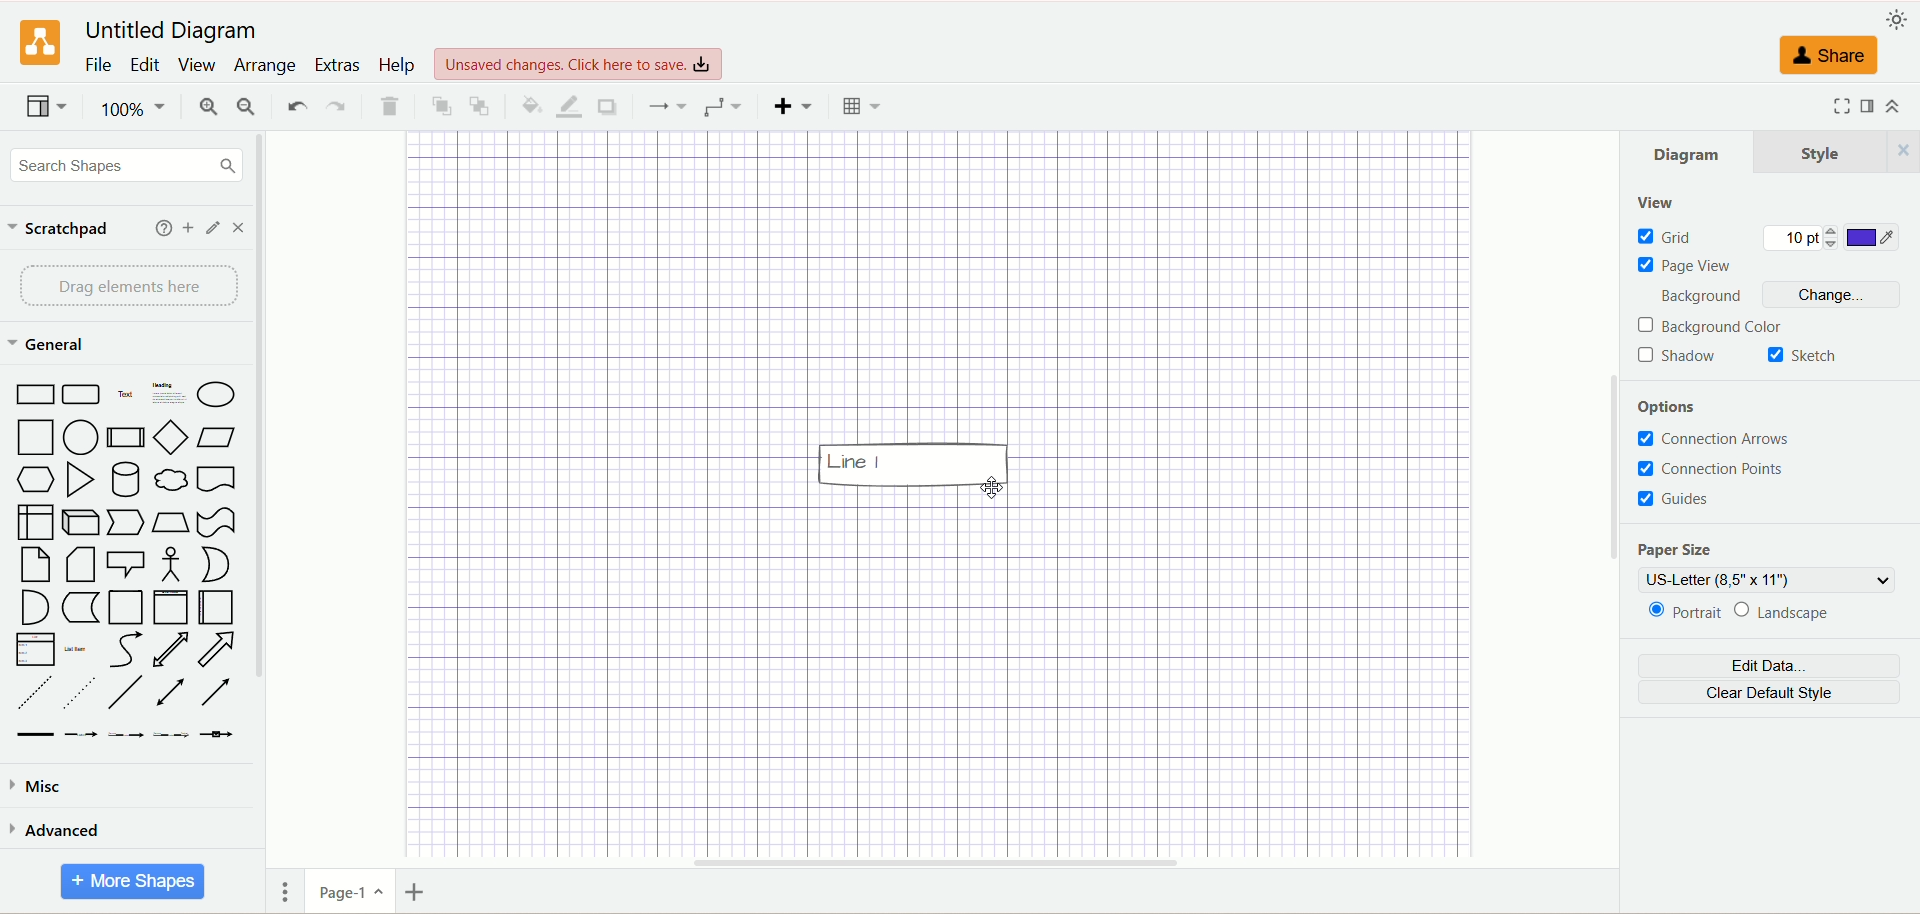 The image size is (1920, 914). I want to click on Ellipse, so click(217, 391).